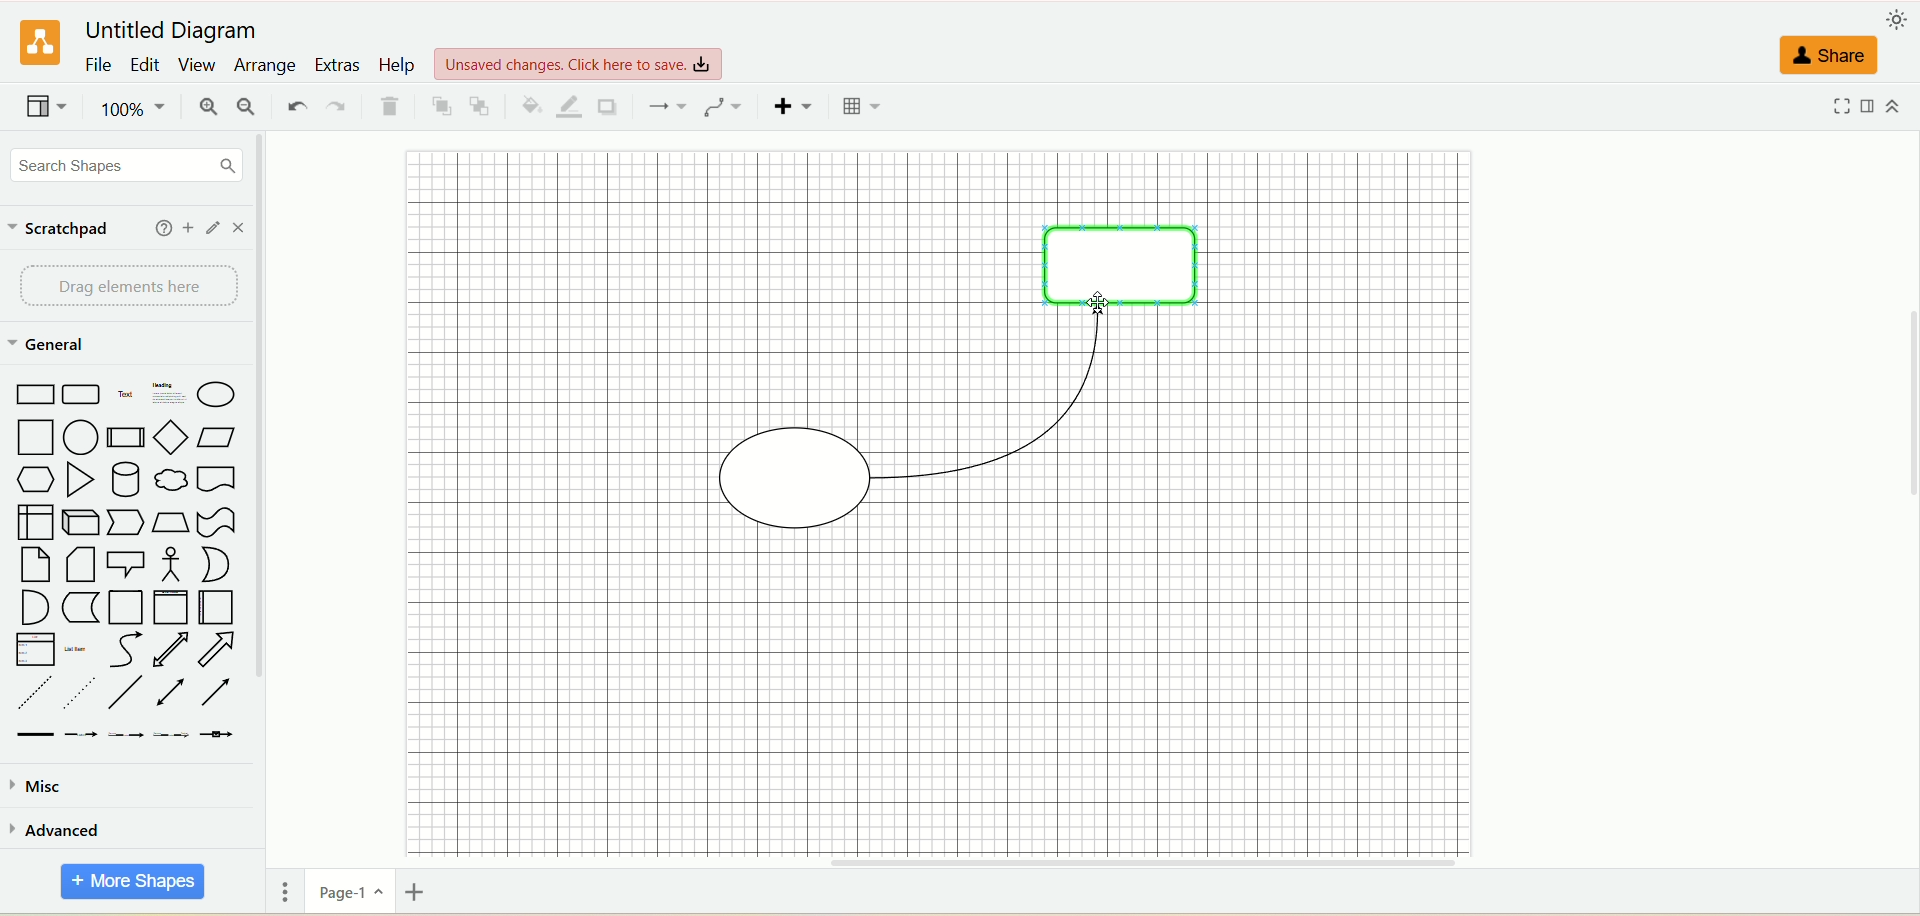 This screenshot has height=916, width=1920. I want to click on waypoints, so click(723, 107).